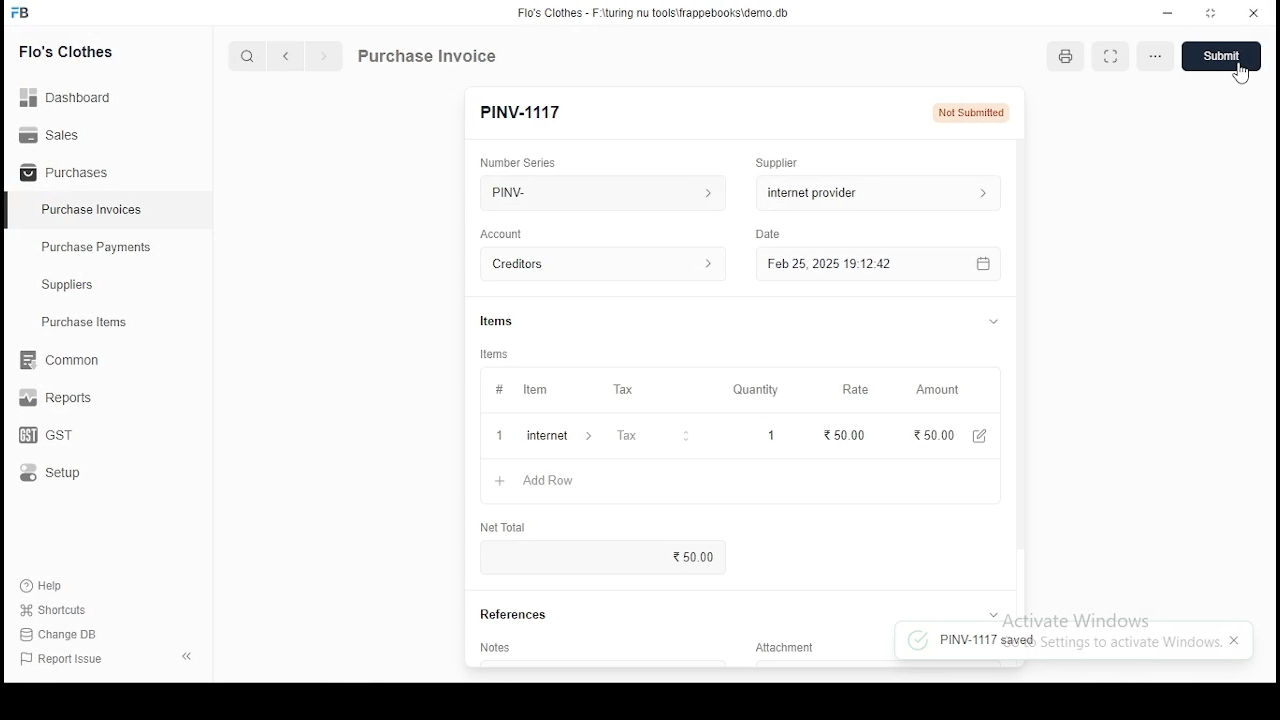 The image size is (1280, 720). What do you see at coordinates (428, 57) in the screenshot?
I see `purchase information` at bounding box center [428, 57].